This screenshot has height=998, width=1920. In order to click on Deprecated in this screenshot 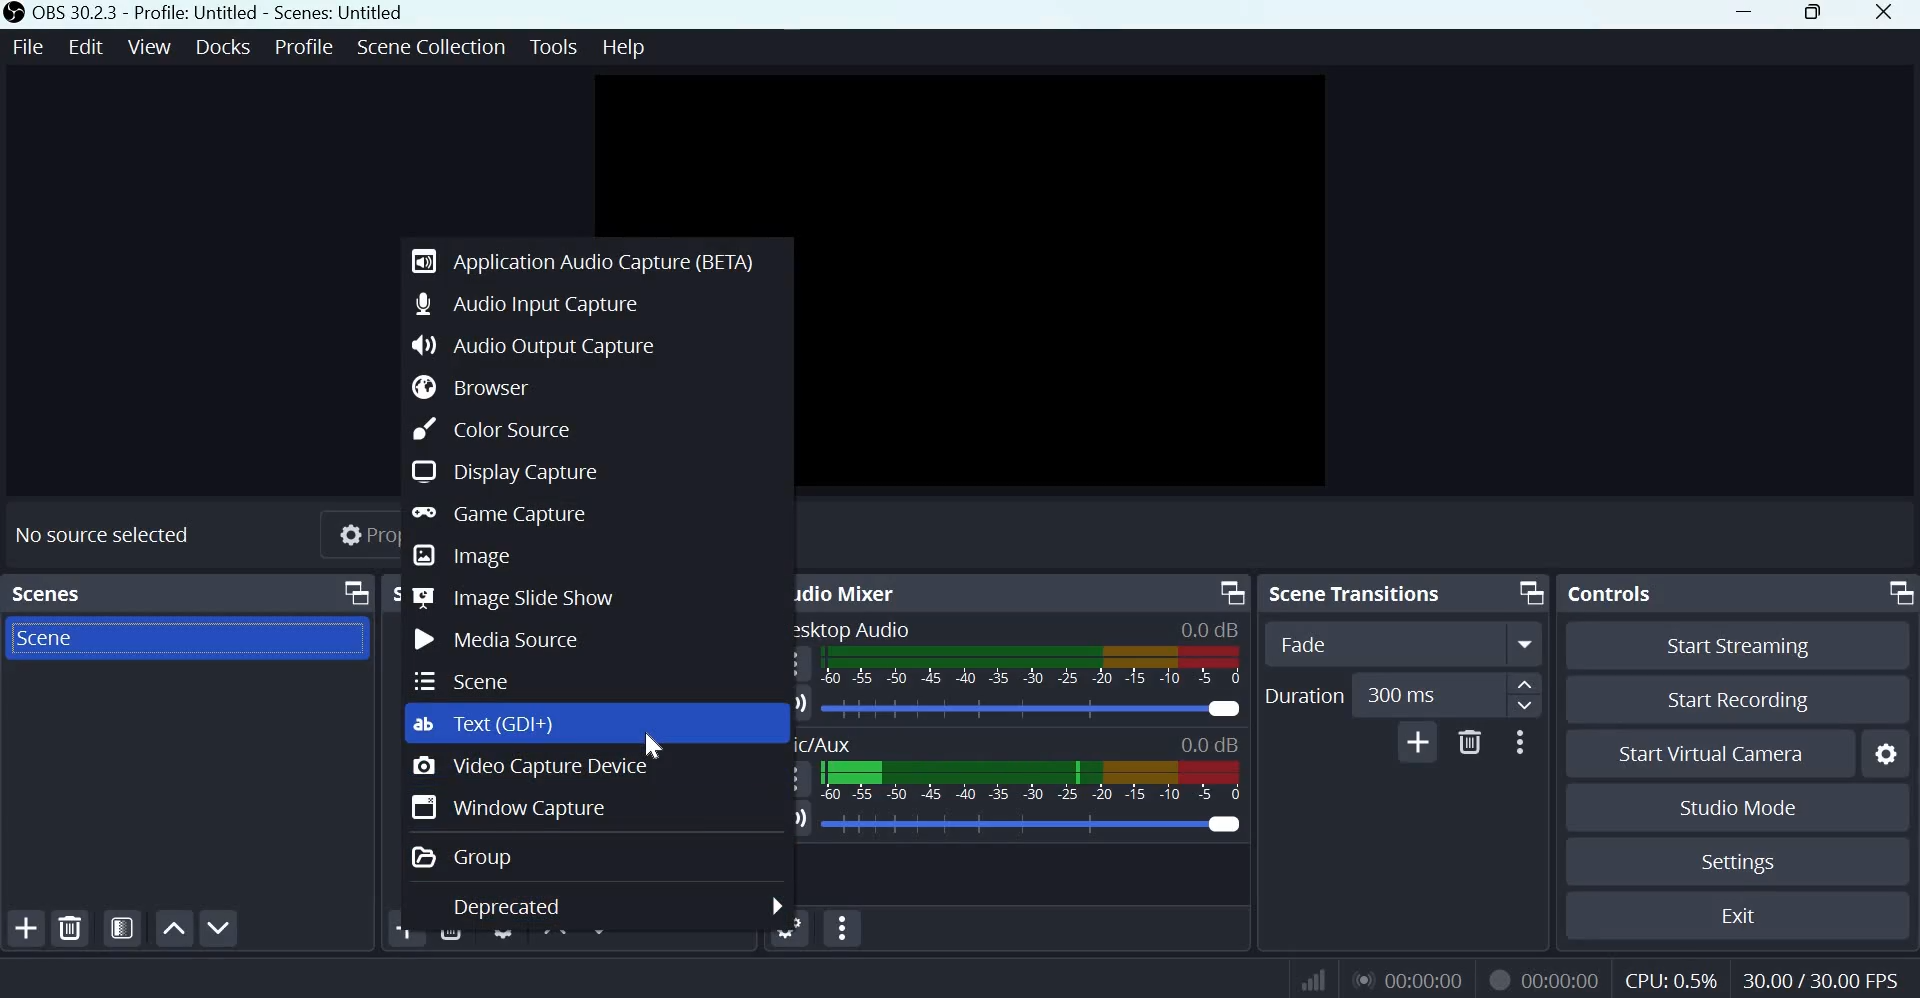, I will do `click(510, 907)`.